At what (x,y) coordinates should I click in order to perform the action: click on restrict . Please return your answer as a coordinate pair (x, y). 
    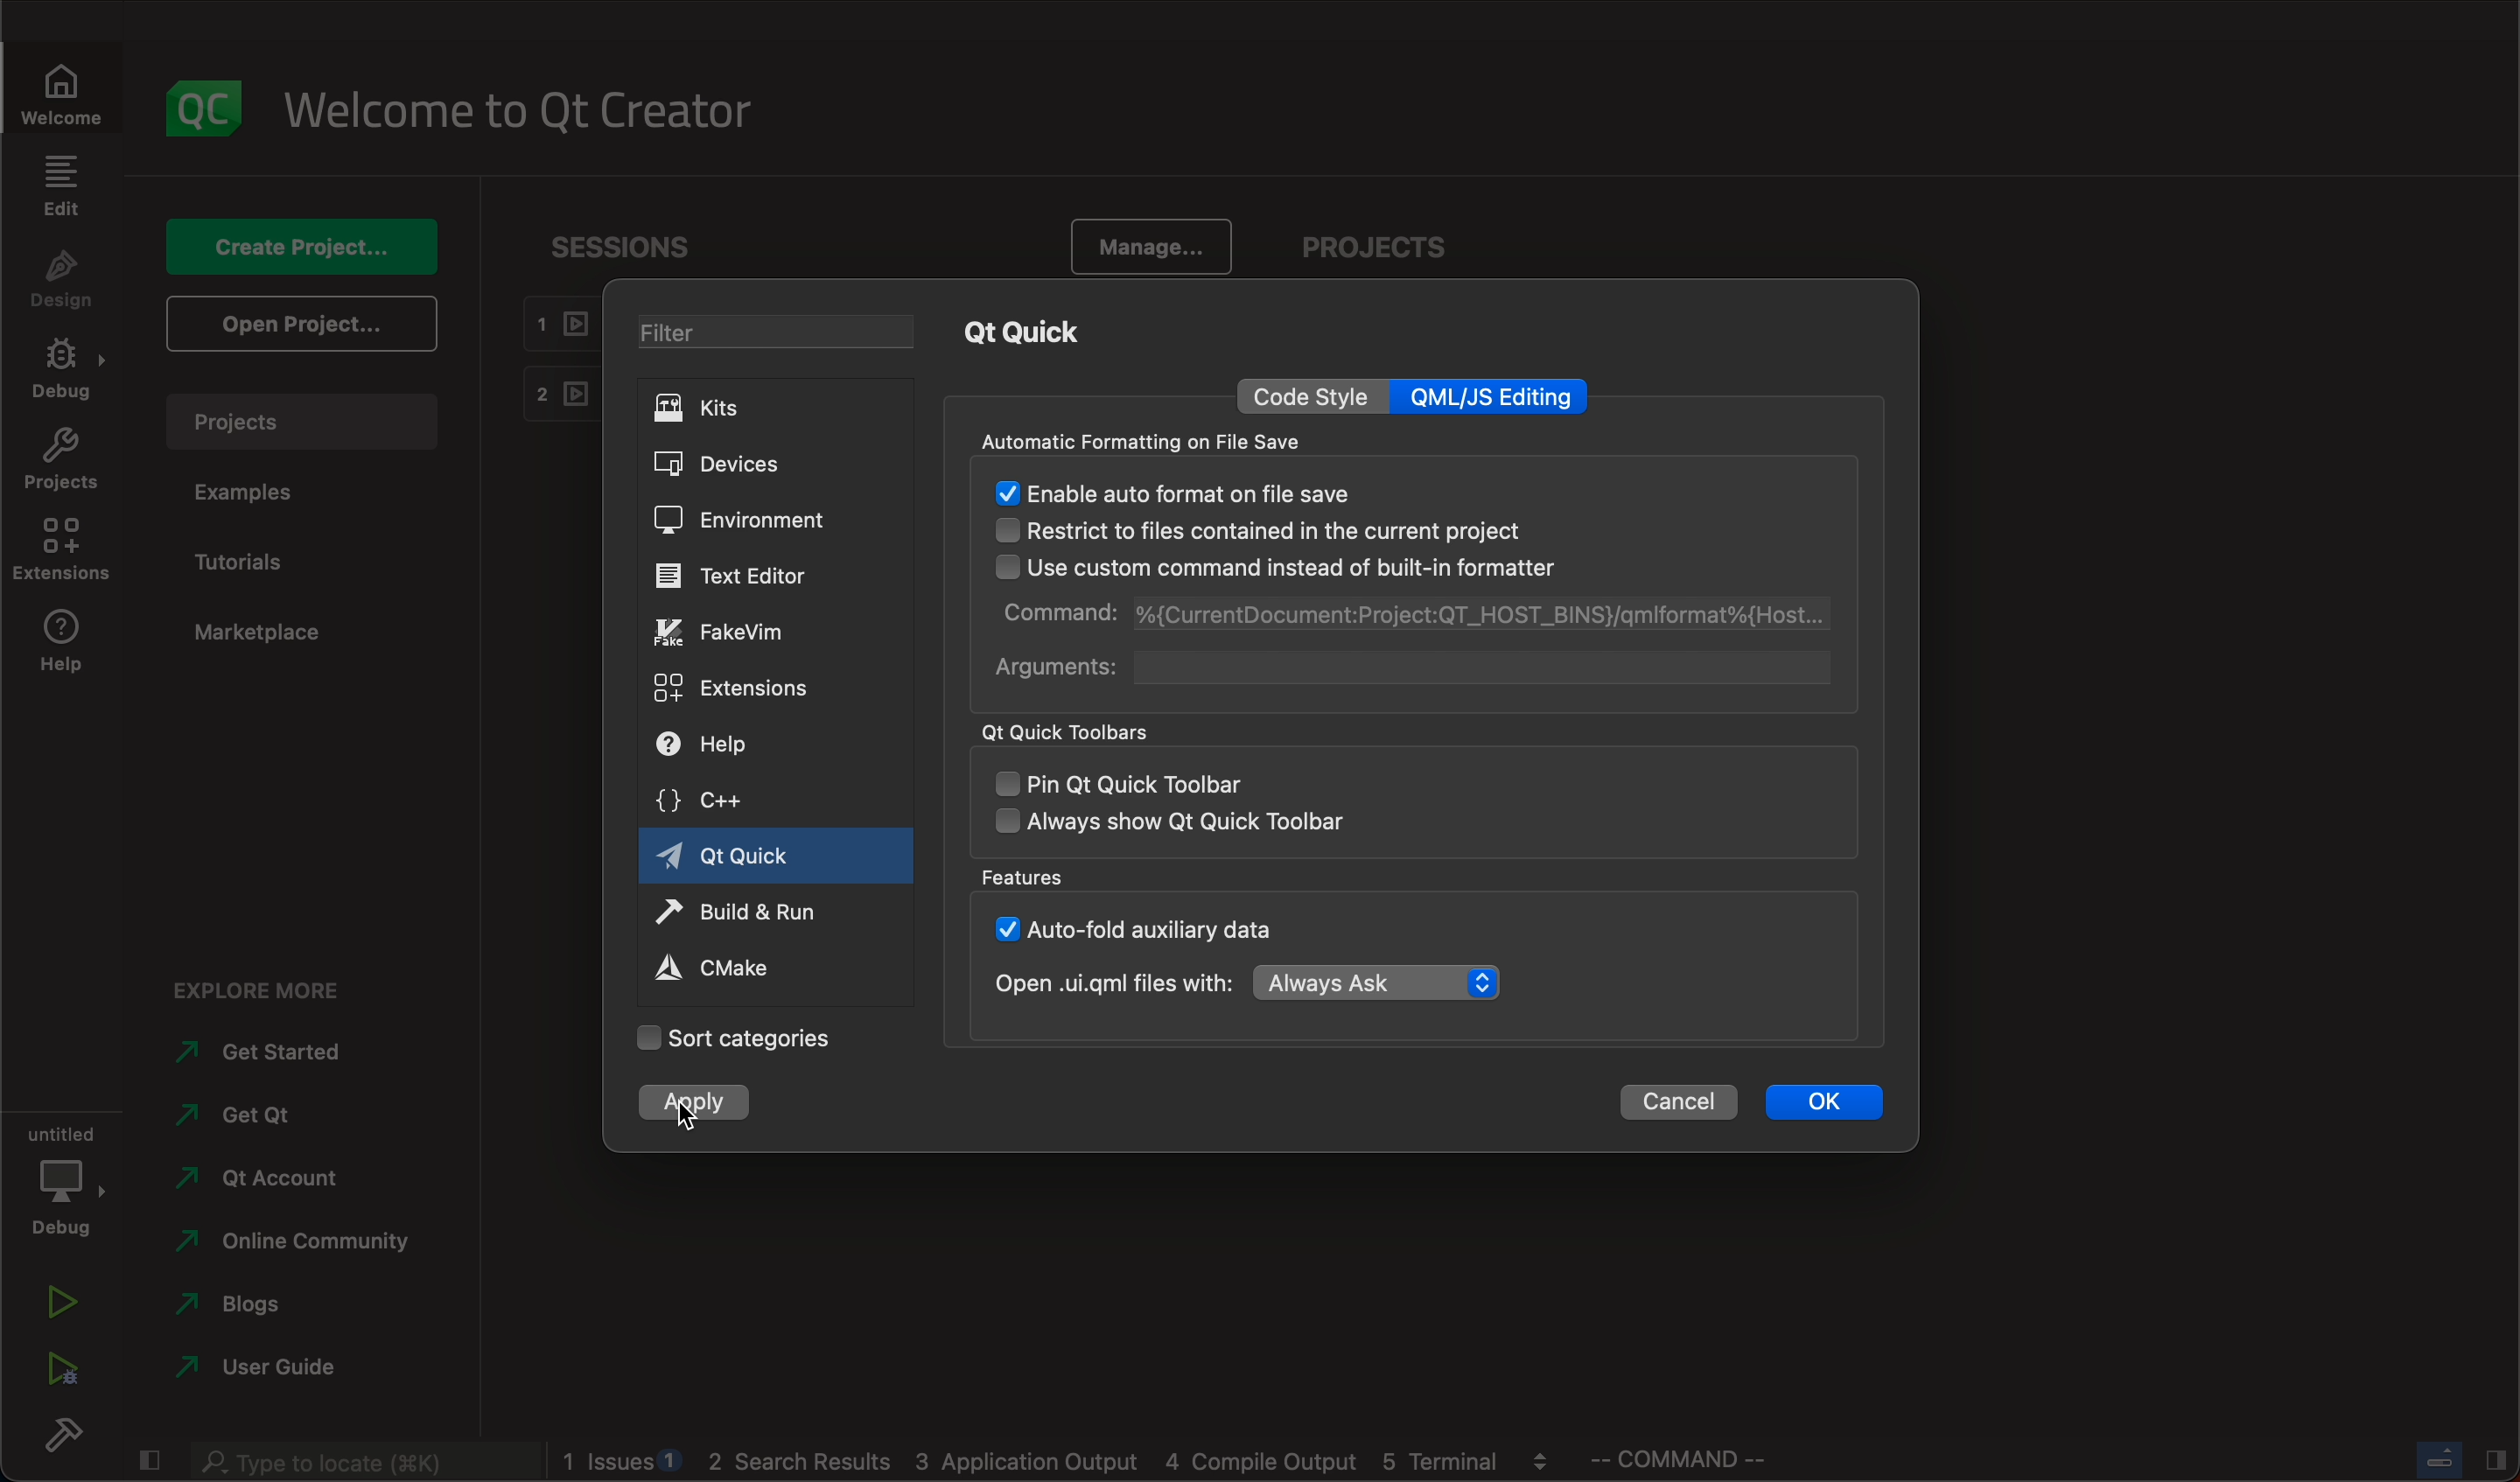
    Looking at the image, I should click on (1255, 533).